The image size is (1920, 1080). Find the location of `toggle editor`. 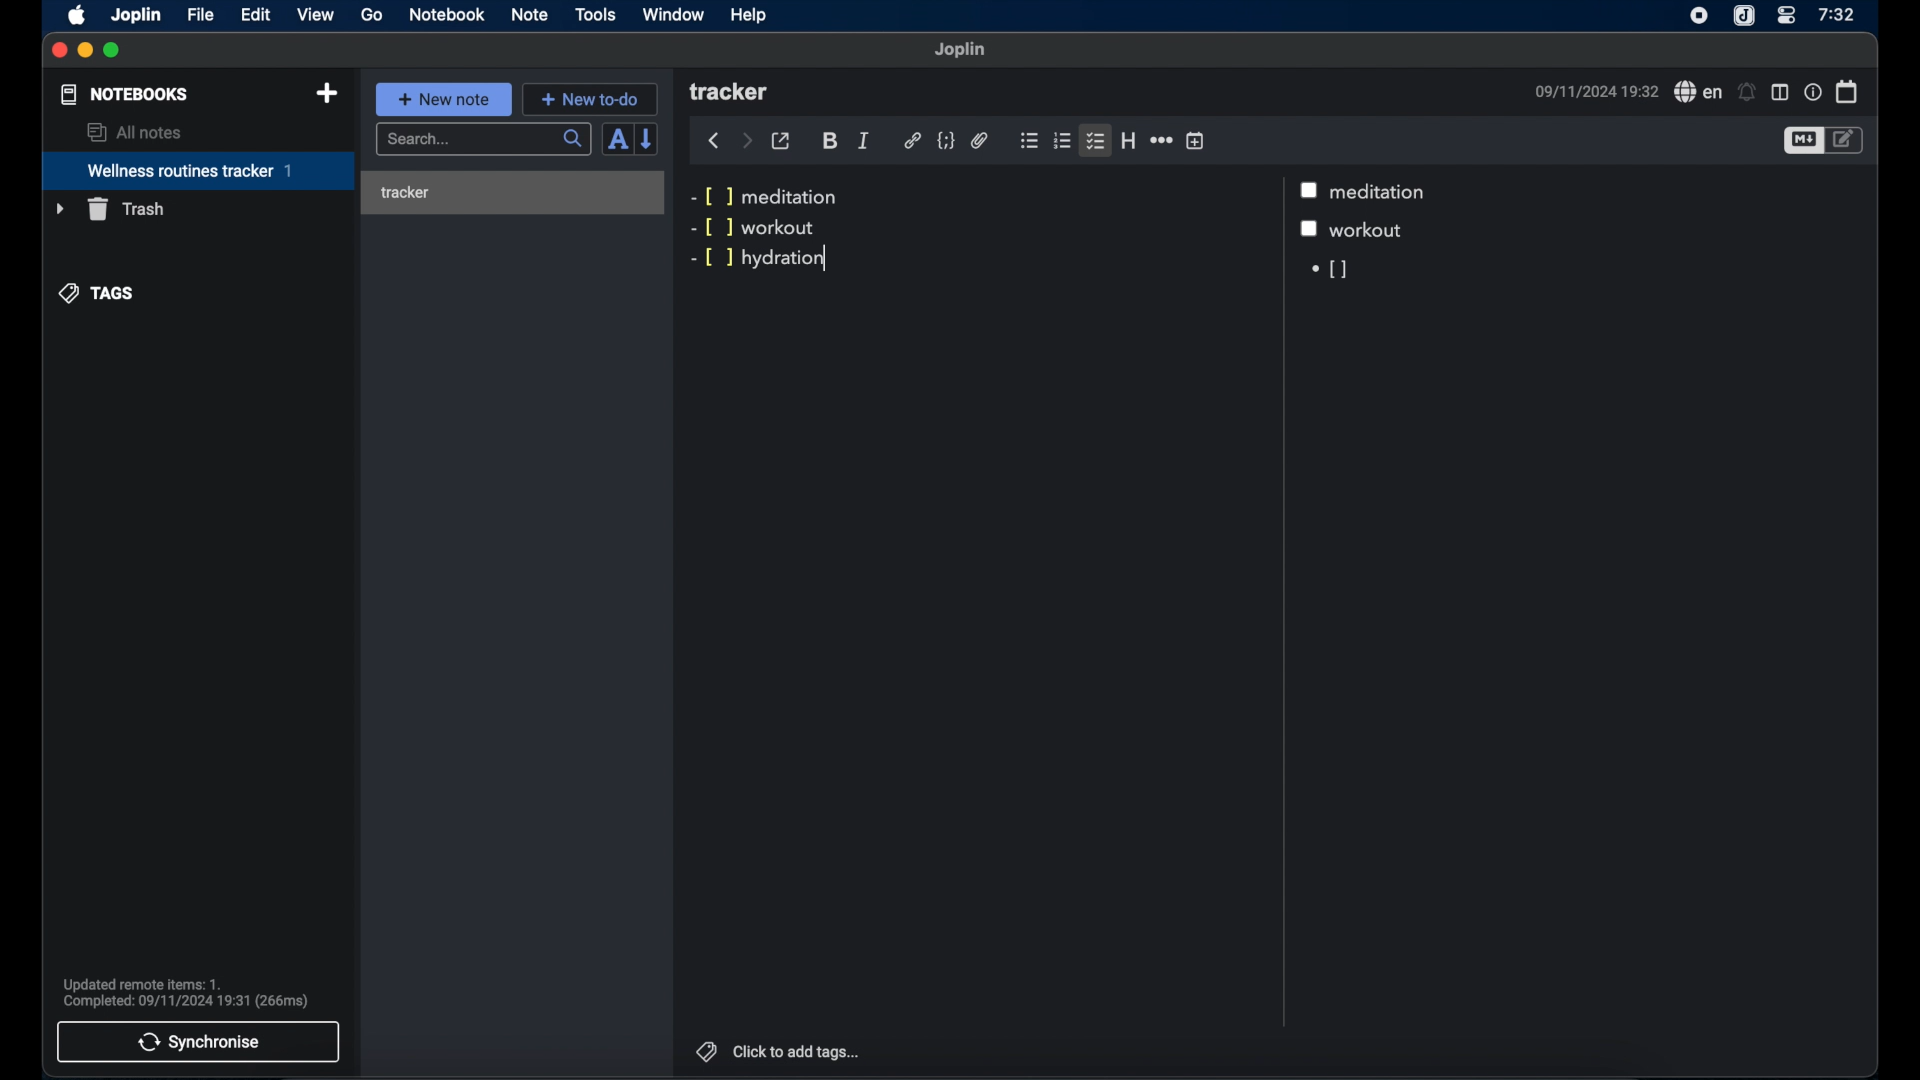

toggle editor is located at coordinates (1802, 140).